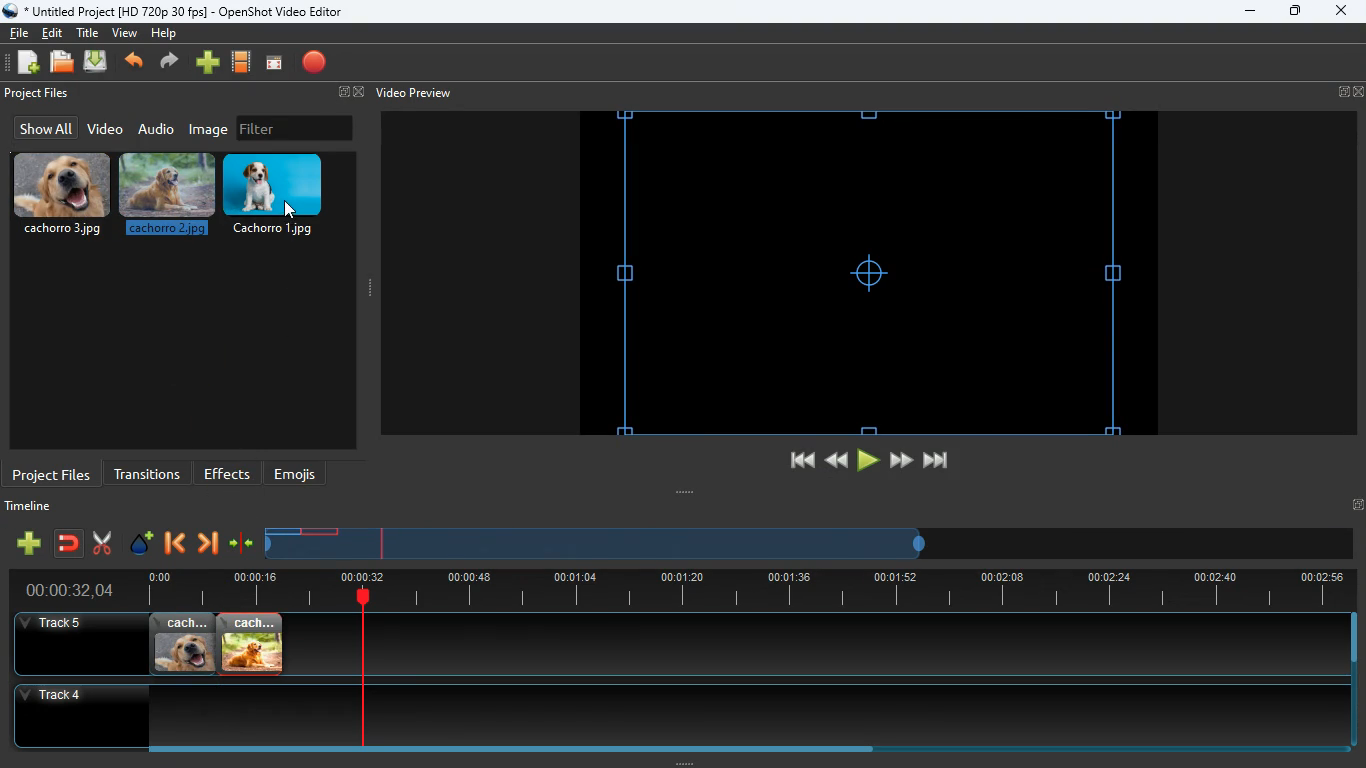 The height and width of the screenshot is (768, 1366). Describe the element at coordinates (163, 36) in the screenshot. I see `help` at that location.